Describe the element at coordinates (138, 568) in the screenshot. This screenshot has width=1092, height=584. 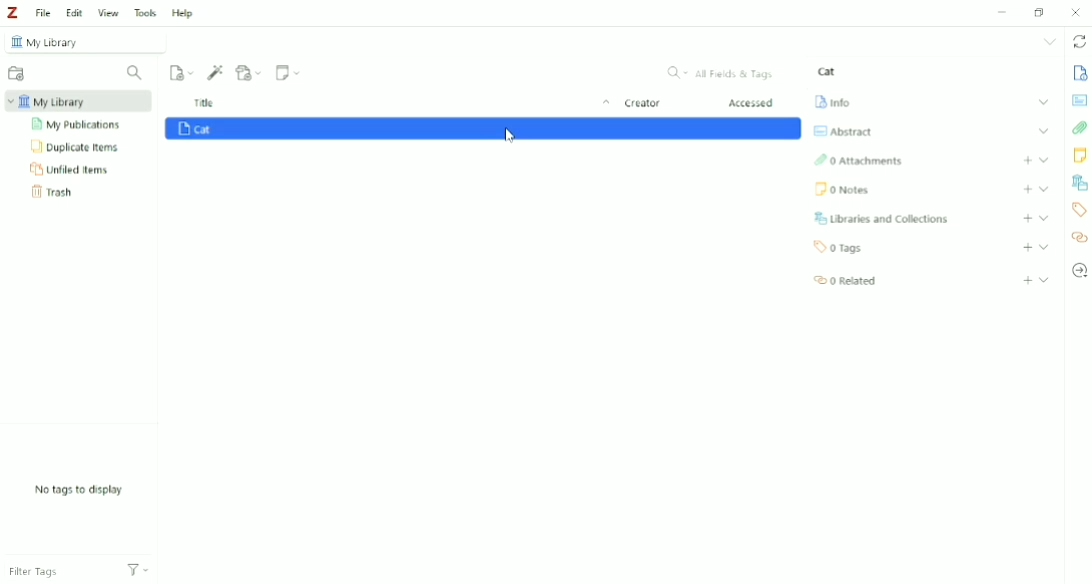
I see `Actions` at that location.